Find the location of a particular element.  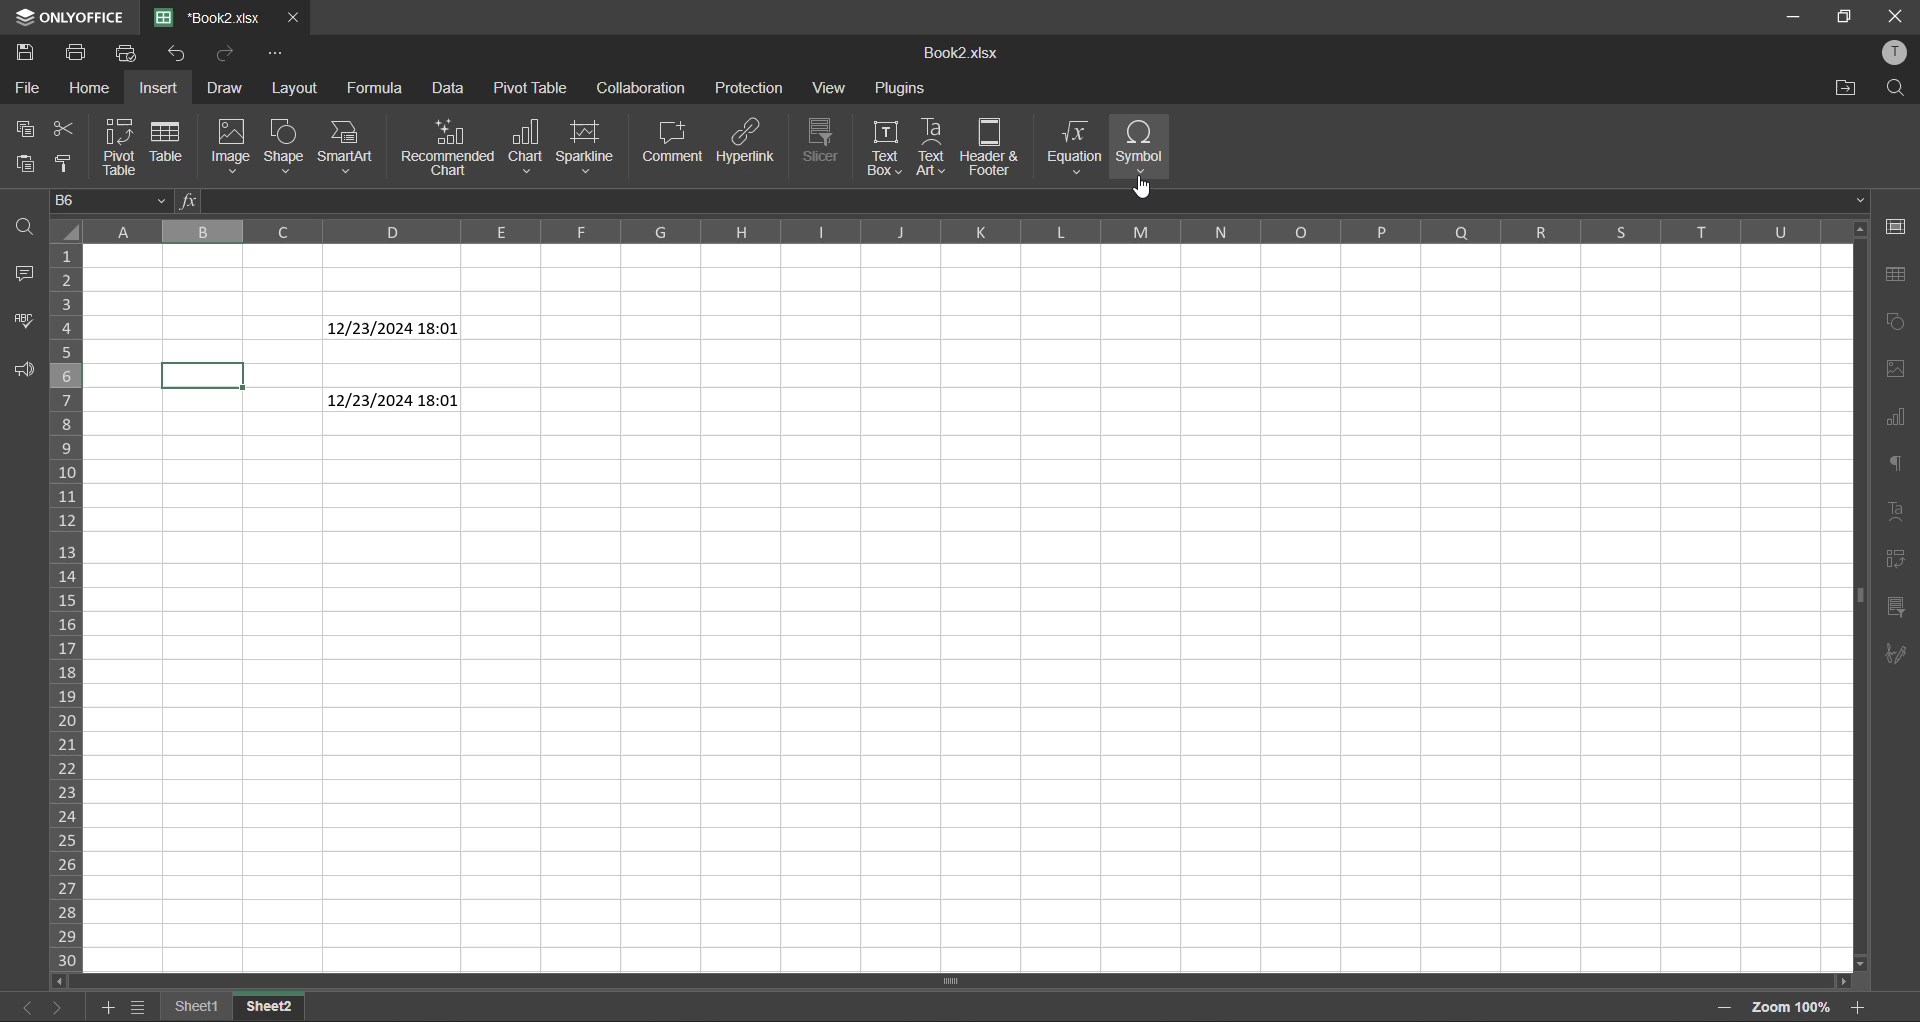

close is located at coordinates (294, 16).